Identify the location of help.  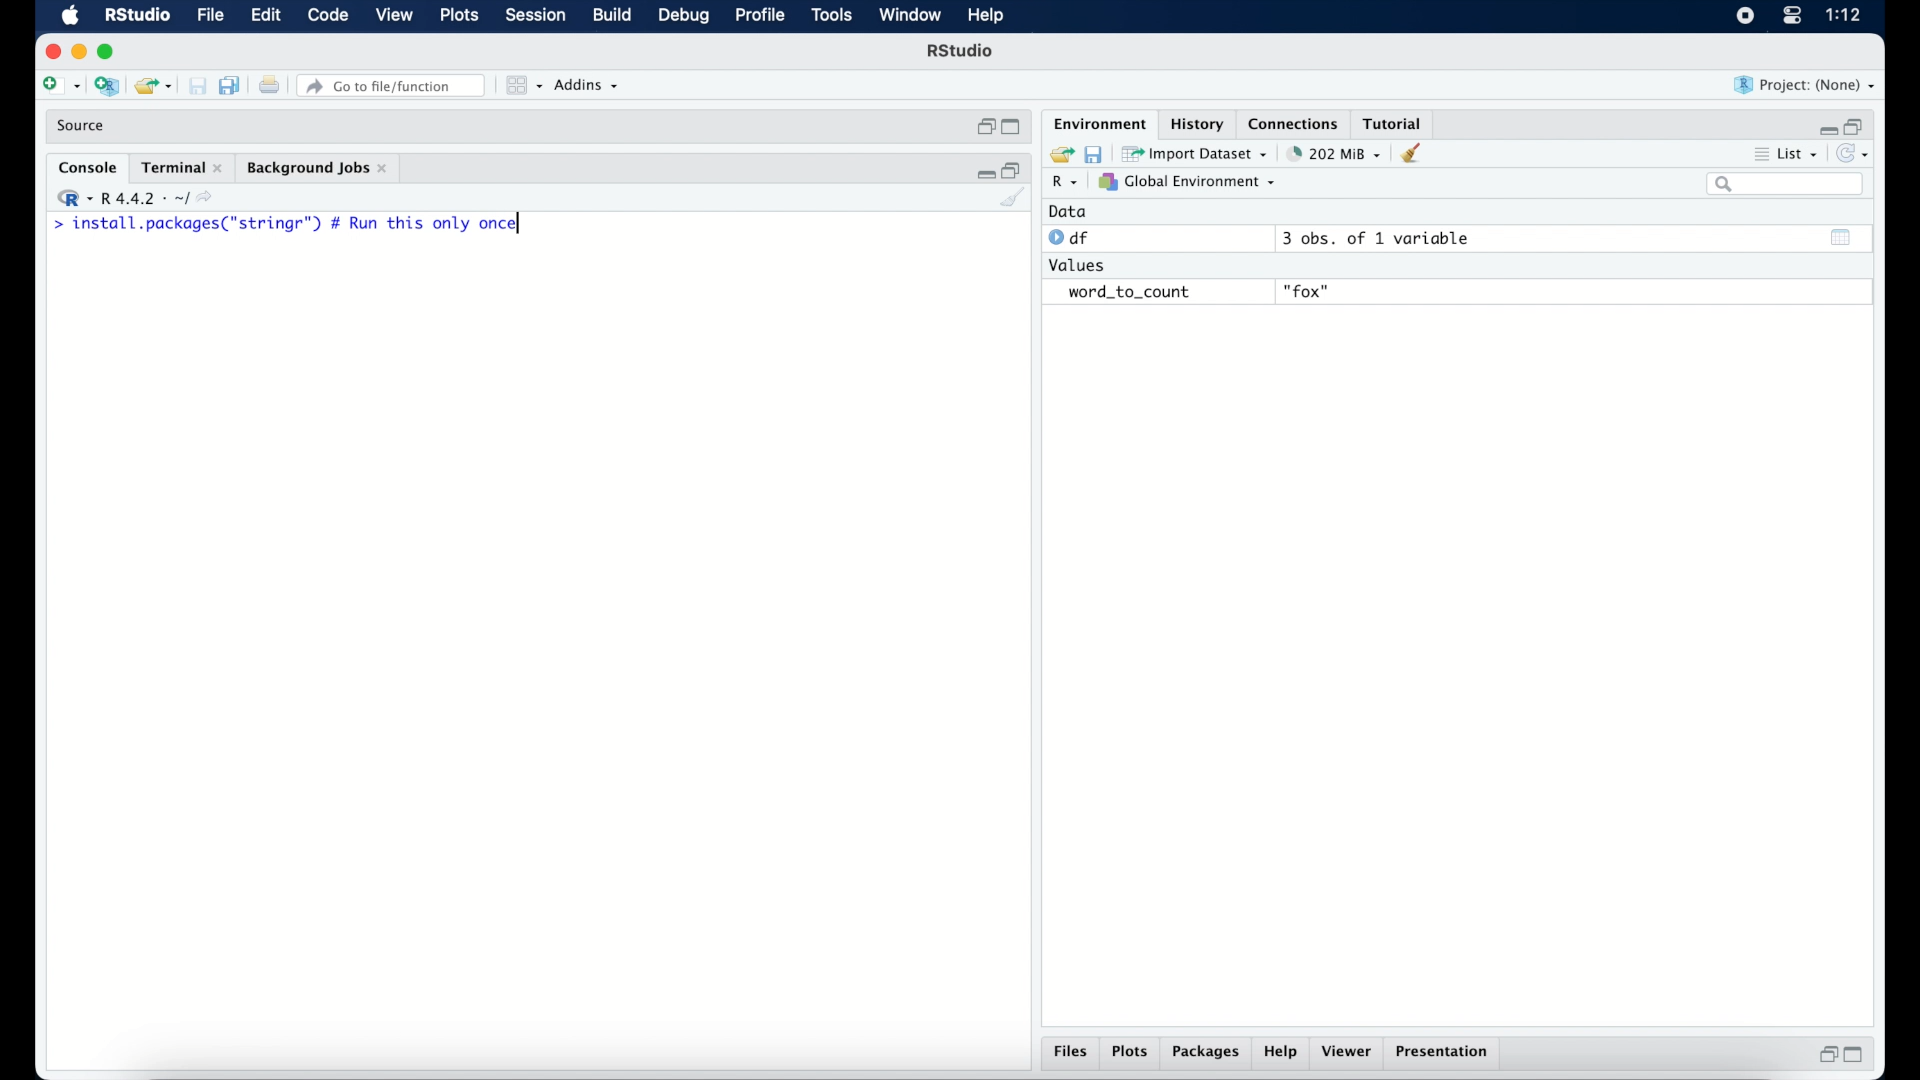
(989, 17).